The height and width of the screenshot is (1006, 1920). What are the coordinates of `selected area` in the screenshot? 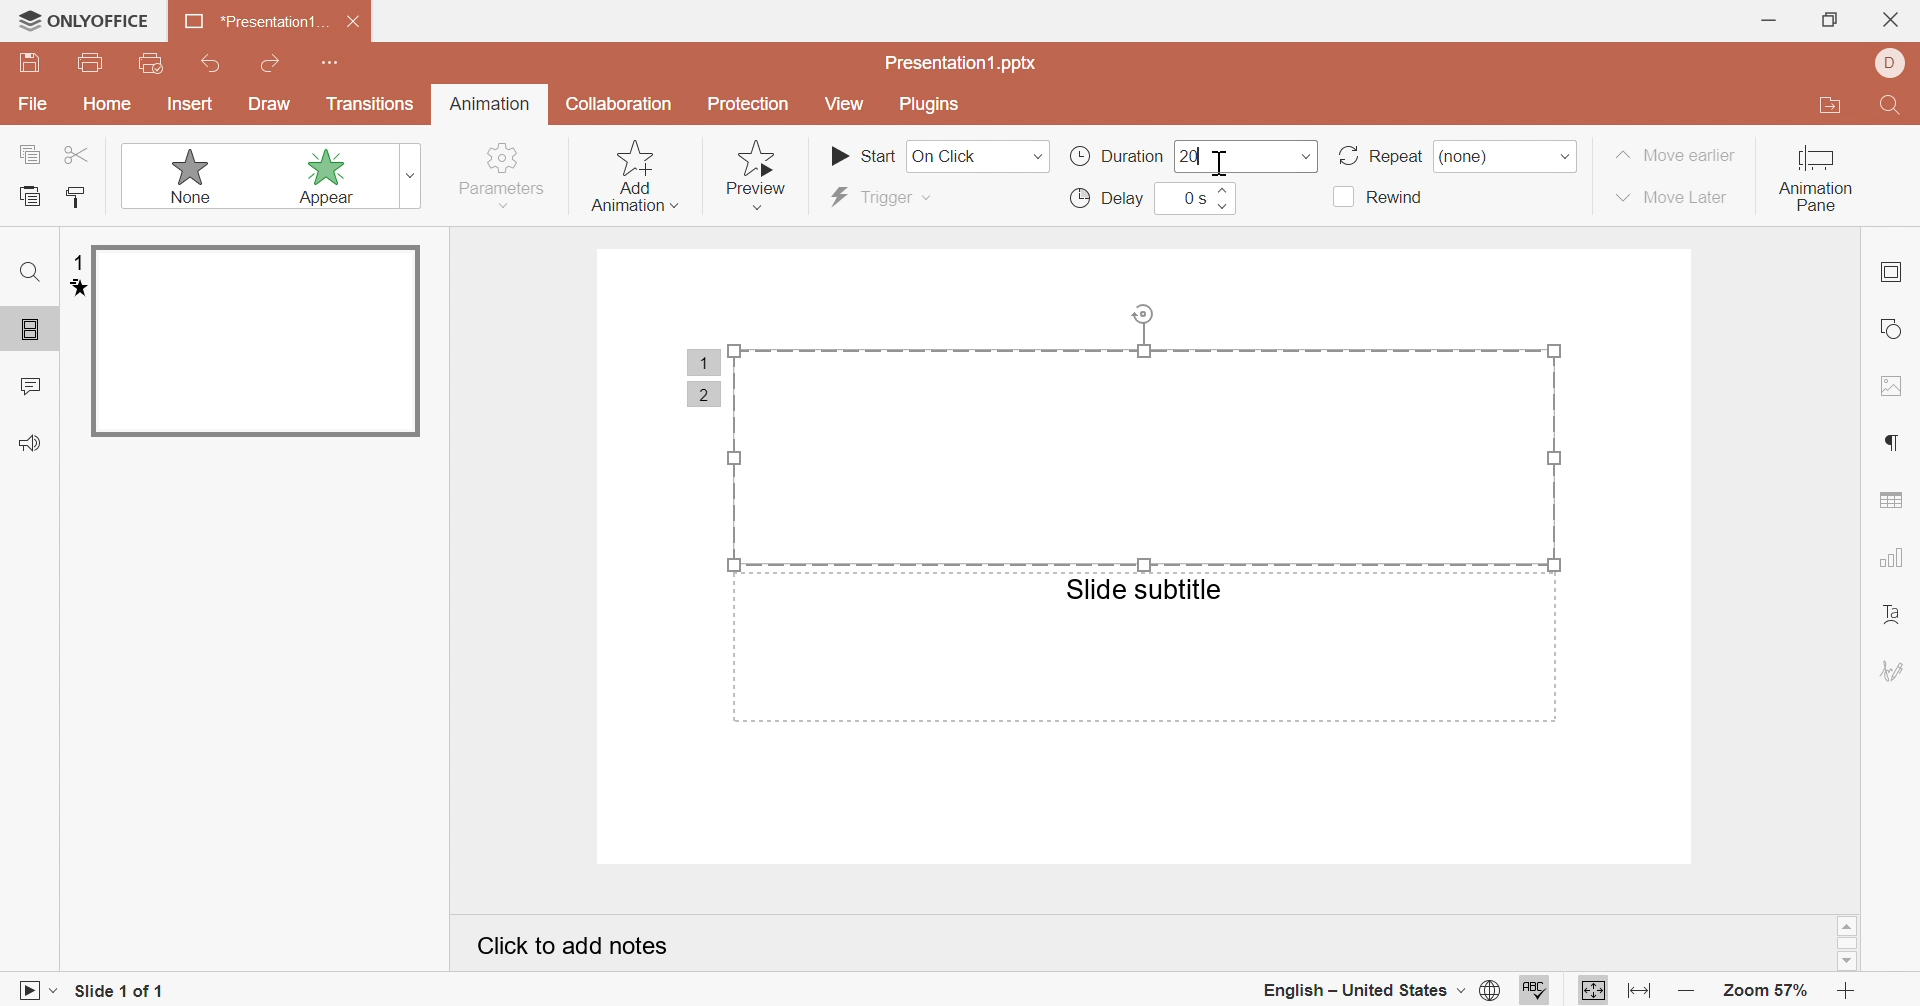 It's located at (1143, 431).